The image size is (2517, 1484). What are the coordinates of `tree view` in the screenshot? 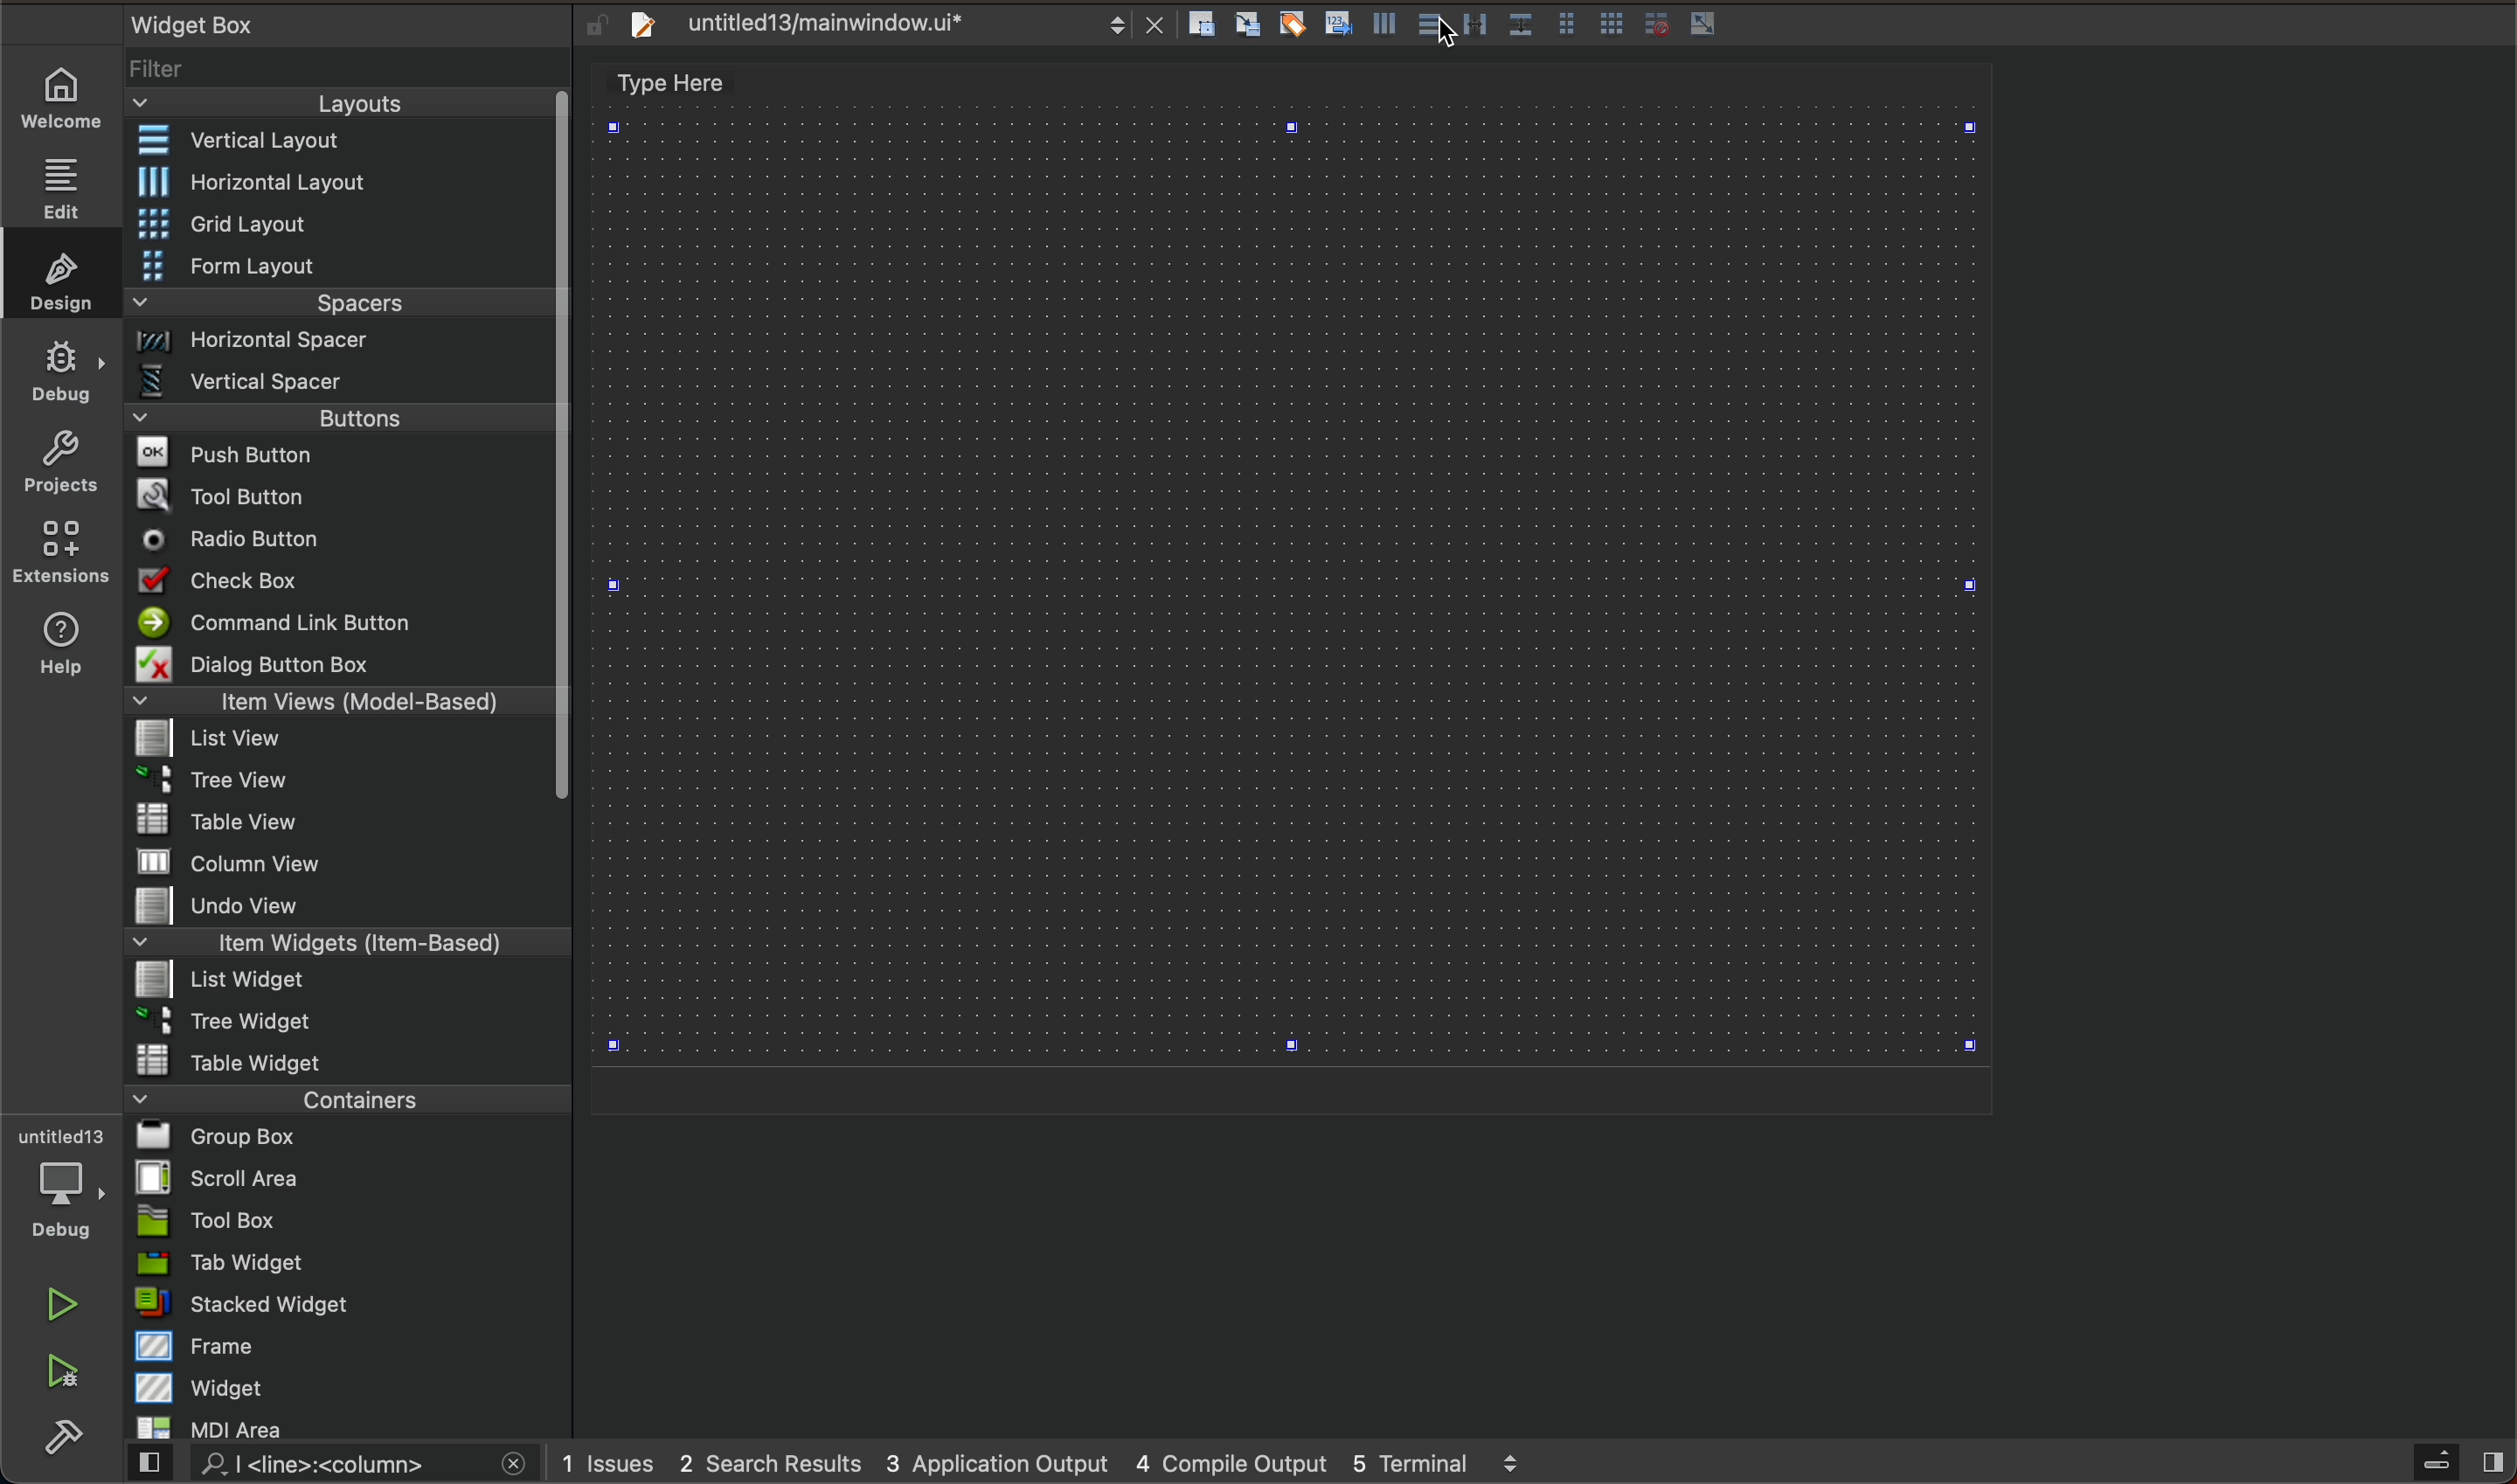 It's located at (343, 782).